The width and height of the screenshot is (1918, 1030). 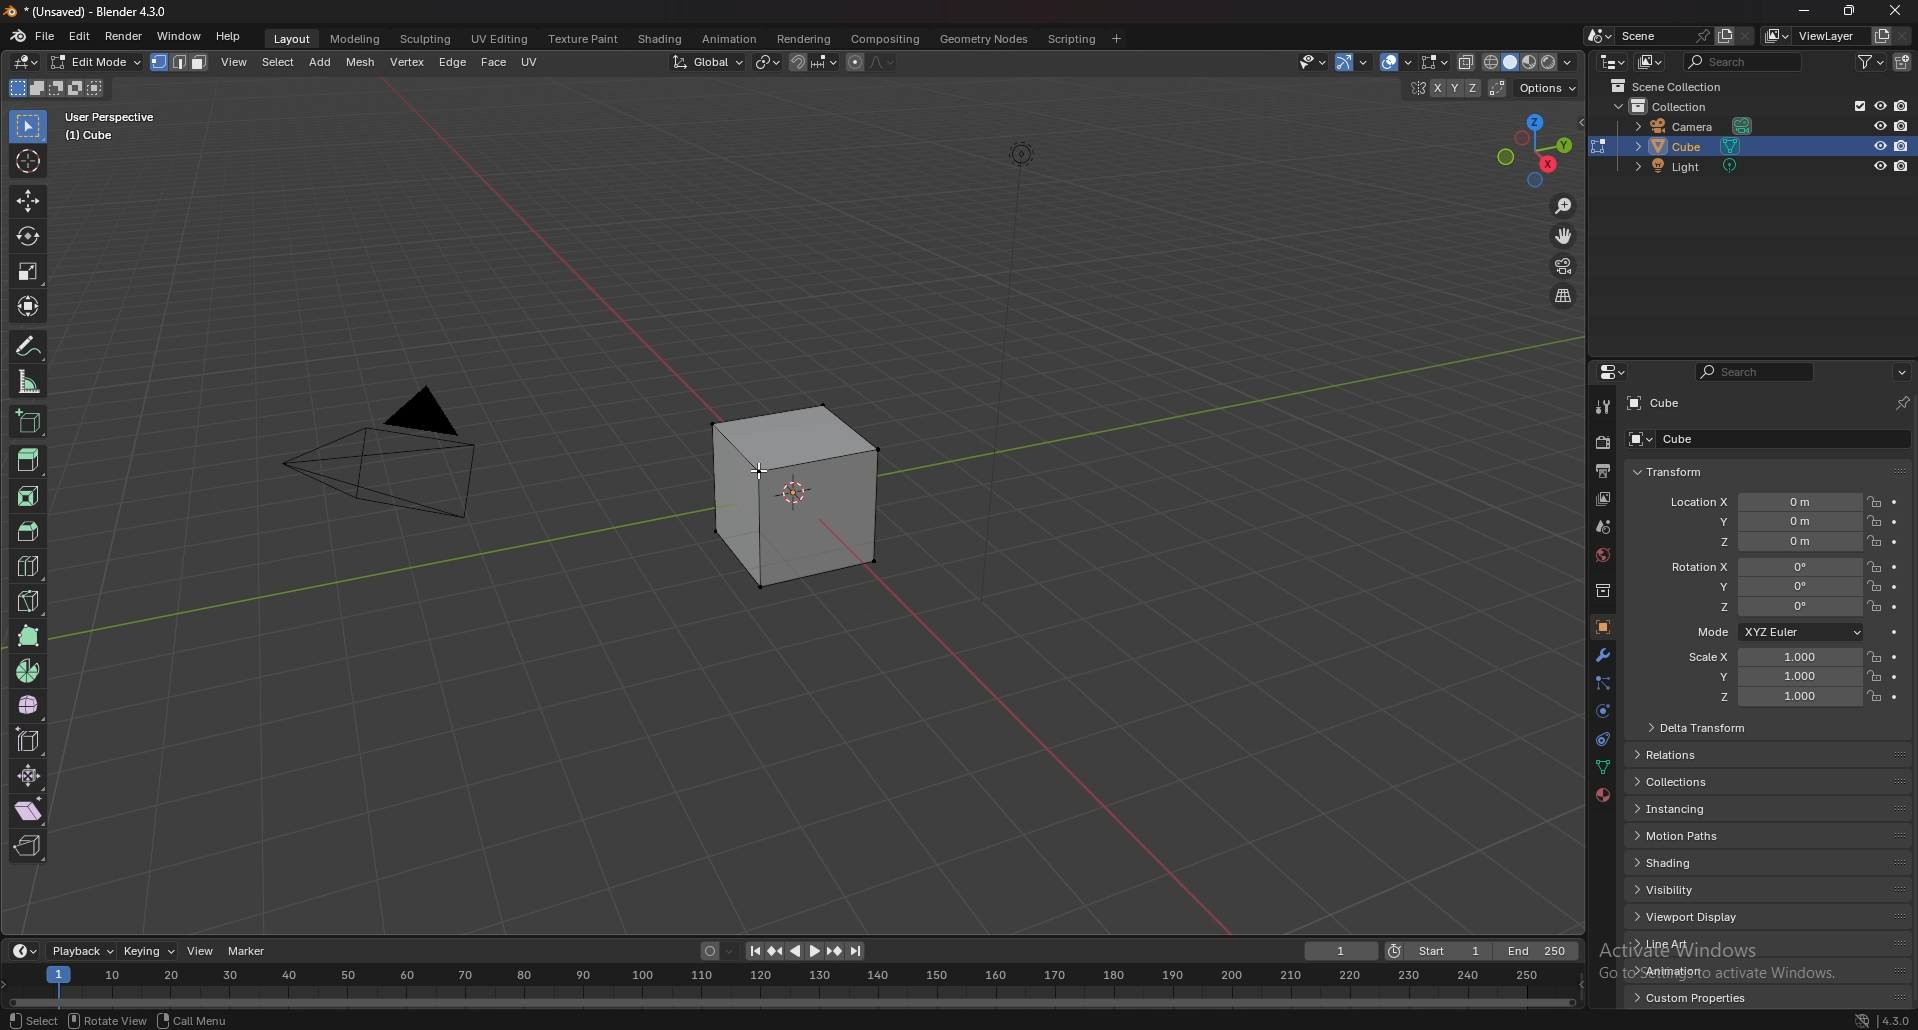 I want to click on materials, so click(x=1603, y=795).